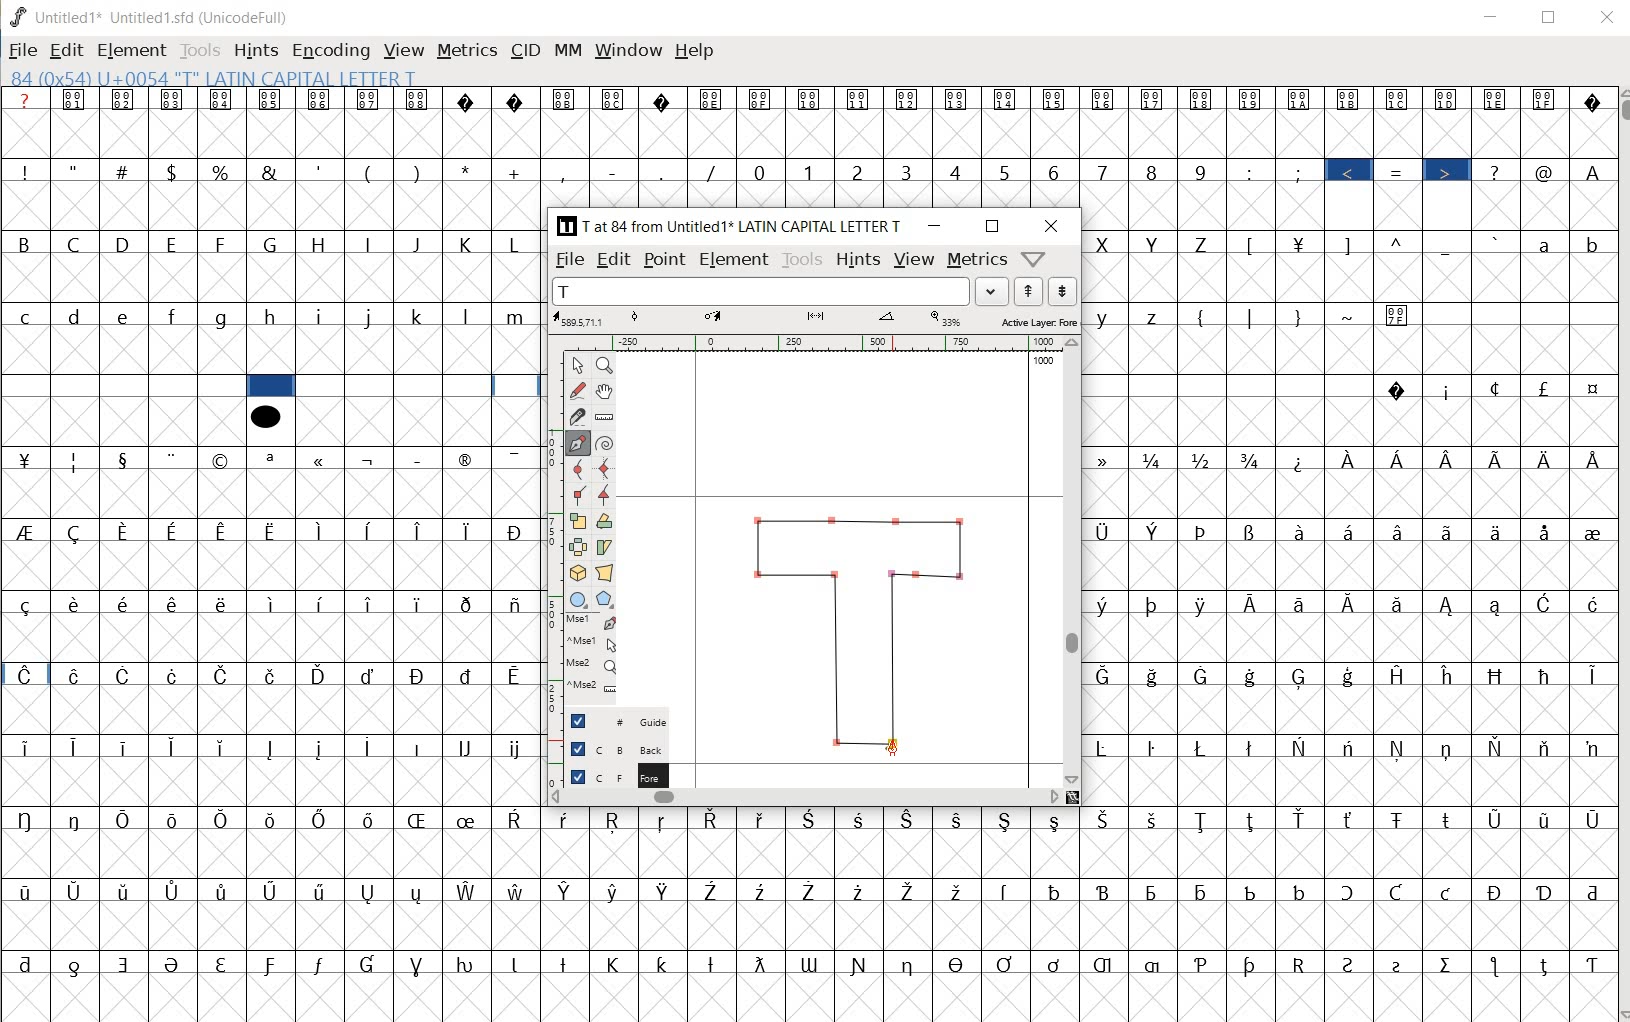 The height and width of the screenshot is (1022, 1630). Describe the element at coordinates (1072, 560) in the screenshot. I see `vertical scrollbar` at that location.